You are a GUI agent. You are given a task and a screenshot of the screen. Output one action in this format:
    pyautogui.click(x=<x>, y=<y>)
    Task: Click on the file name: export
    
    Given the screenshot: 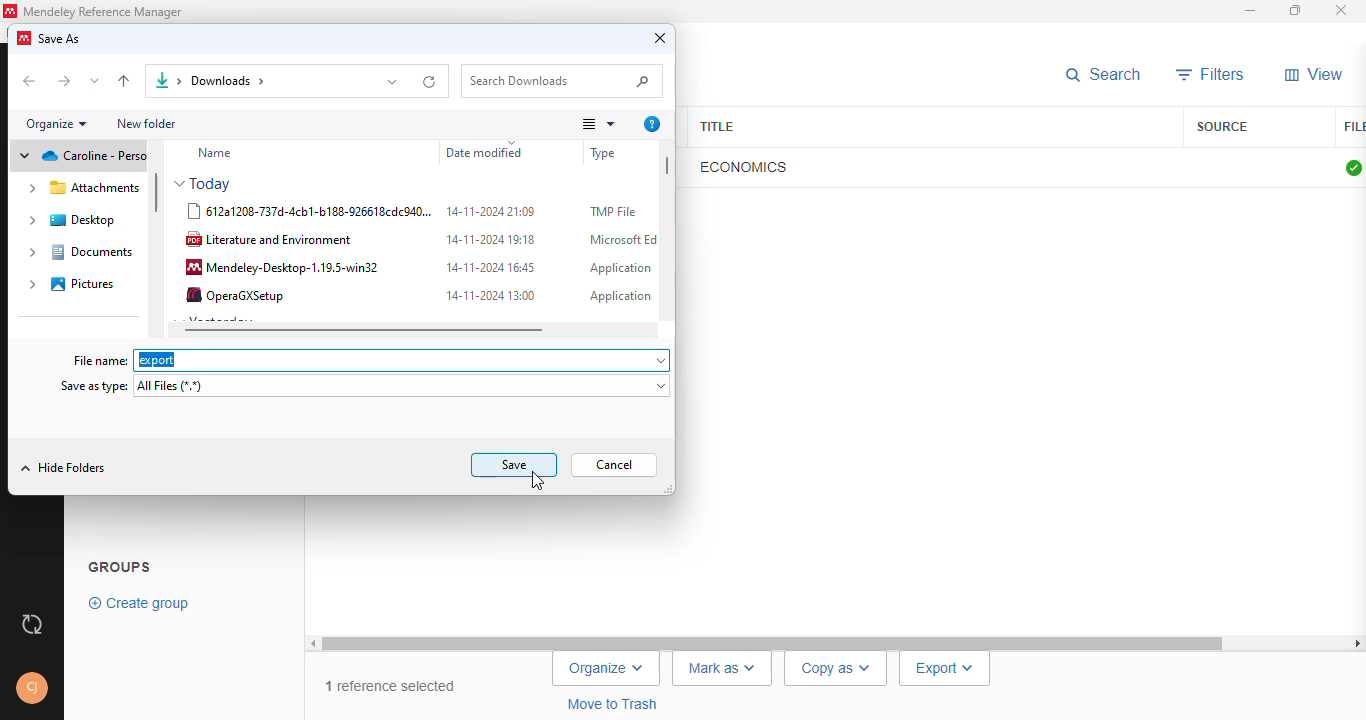 What is the action you would take?
    pyautogui.click(x=373, y=361)
    